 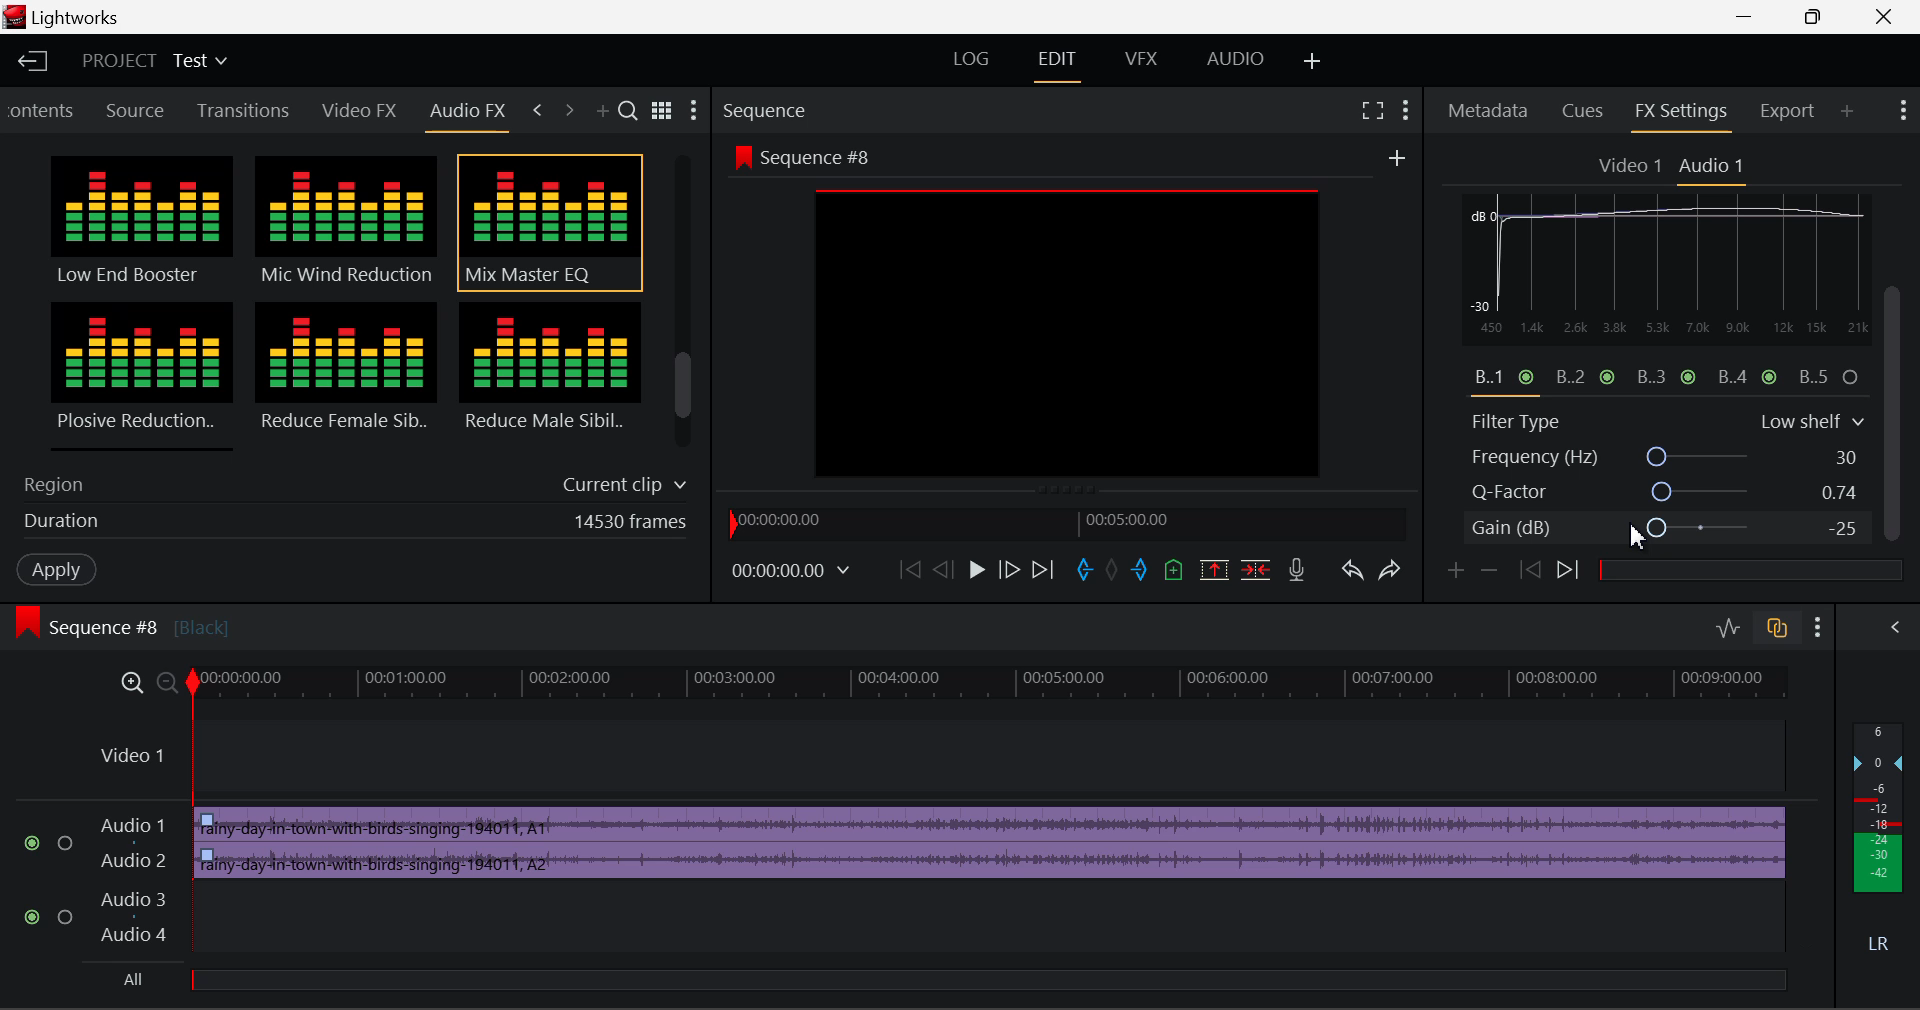 What do you see at coordinates (824, 109) in the screenshot?
I see `Sequence Section` at bounding box center [824, 109].